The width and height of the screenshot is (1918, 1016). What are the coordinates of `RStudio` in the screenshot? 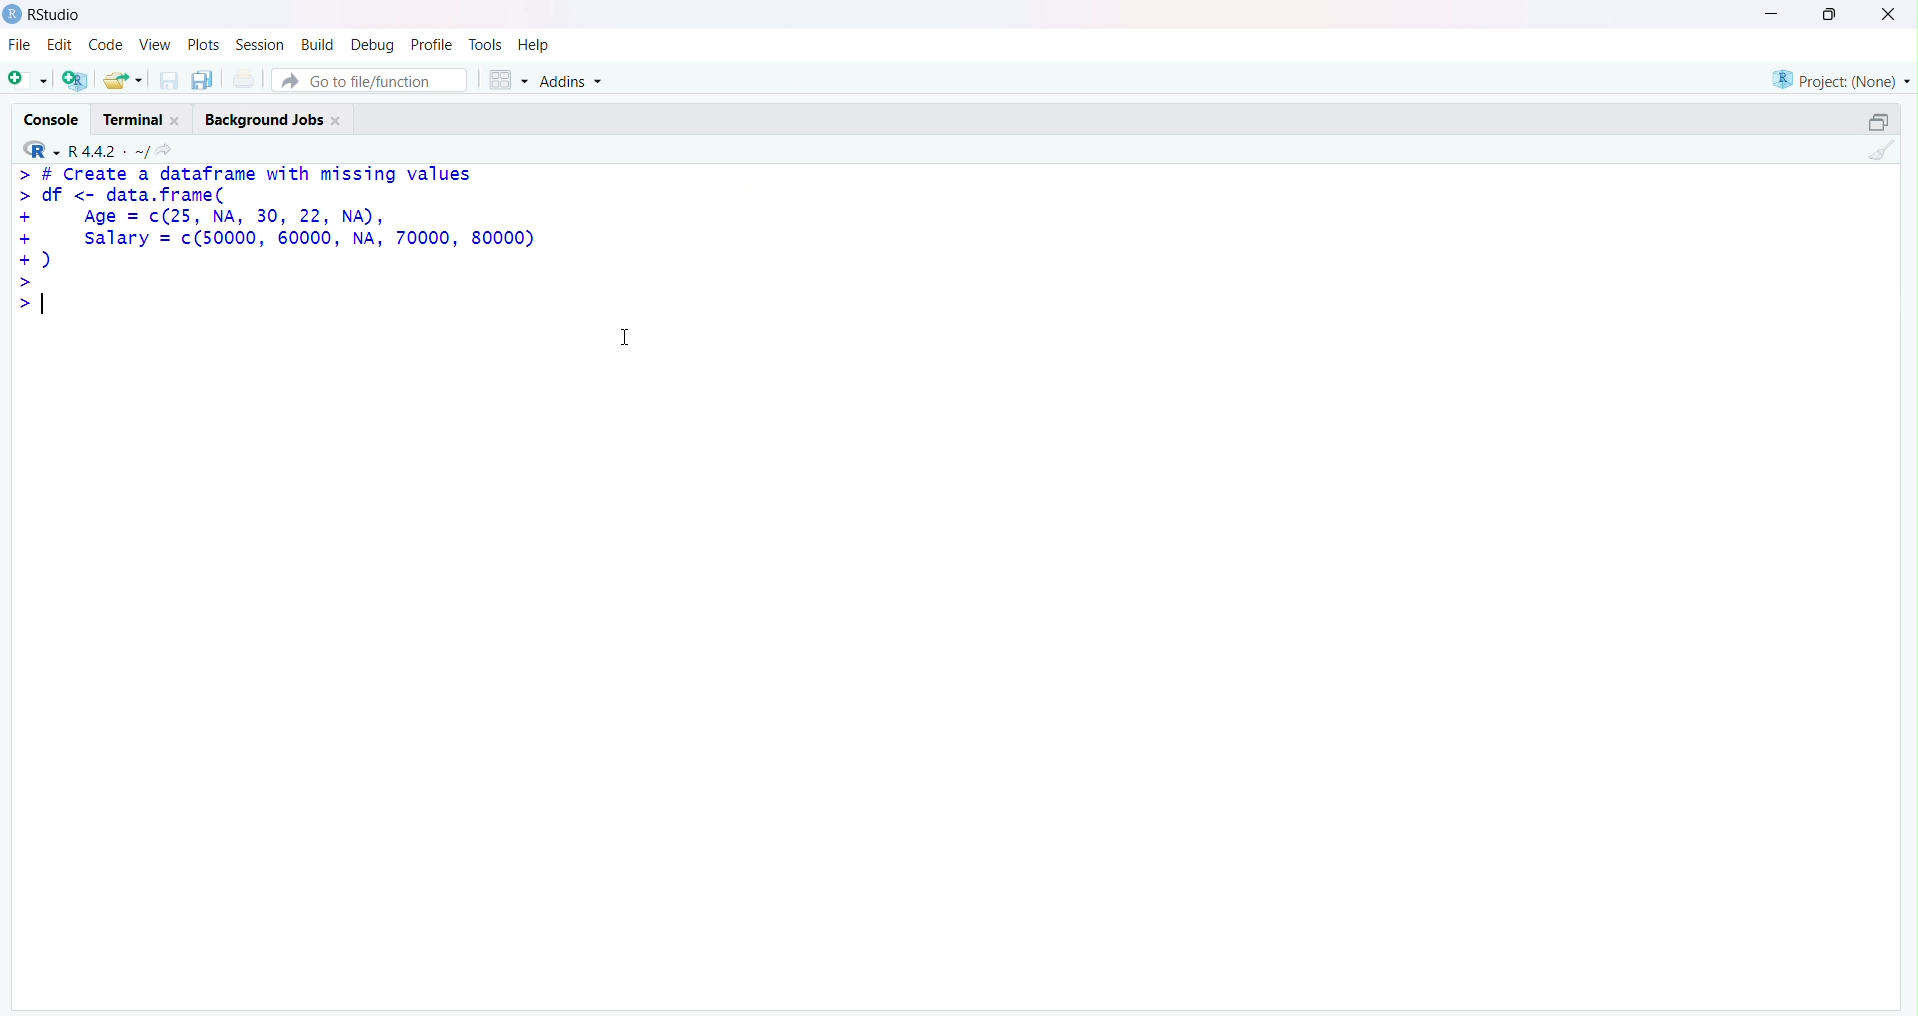 It's located at (53, 15).